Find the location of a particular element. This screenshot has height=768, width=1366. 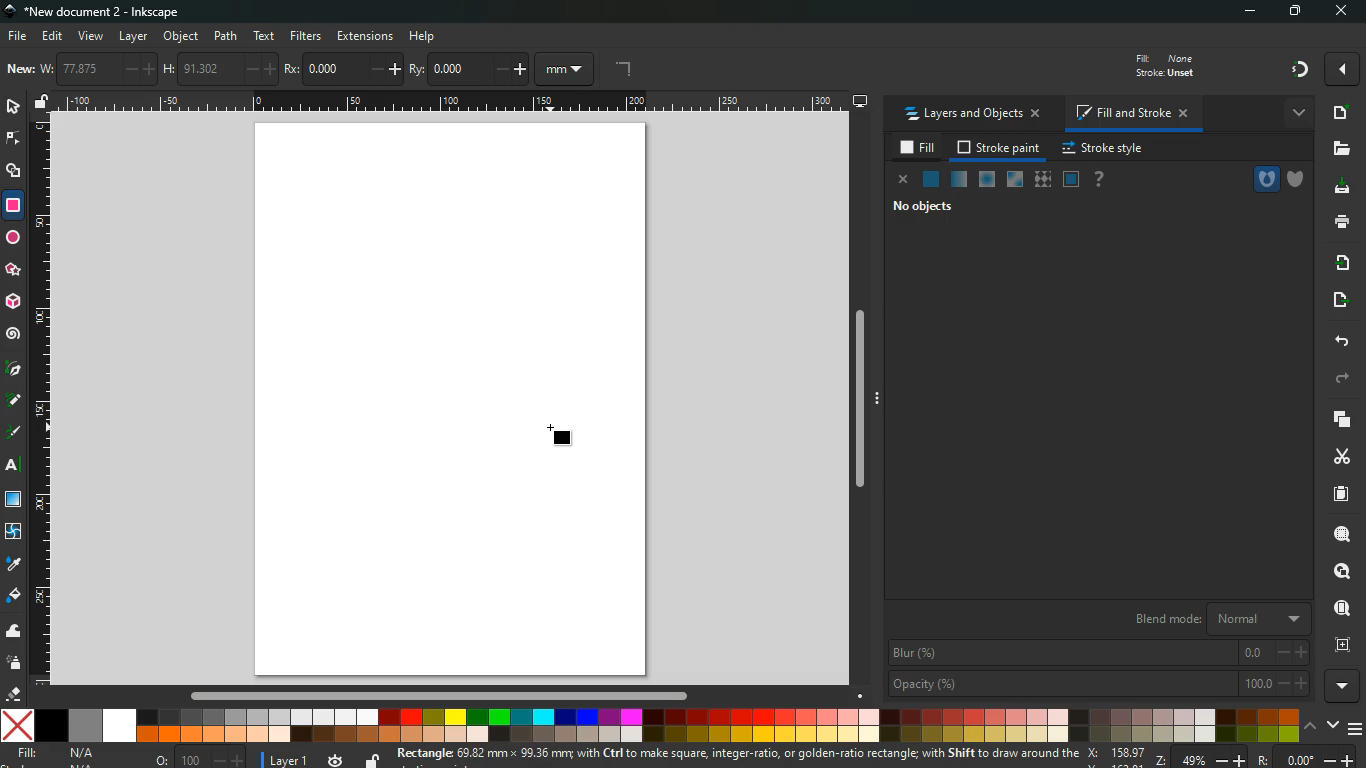

text is located at coordinates (15, 467).